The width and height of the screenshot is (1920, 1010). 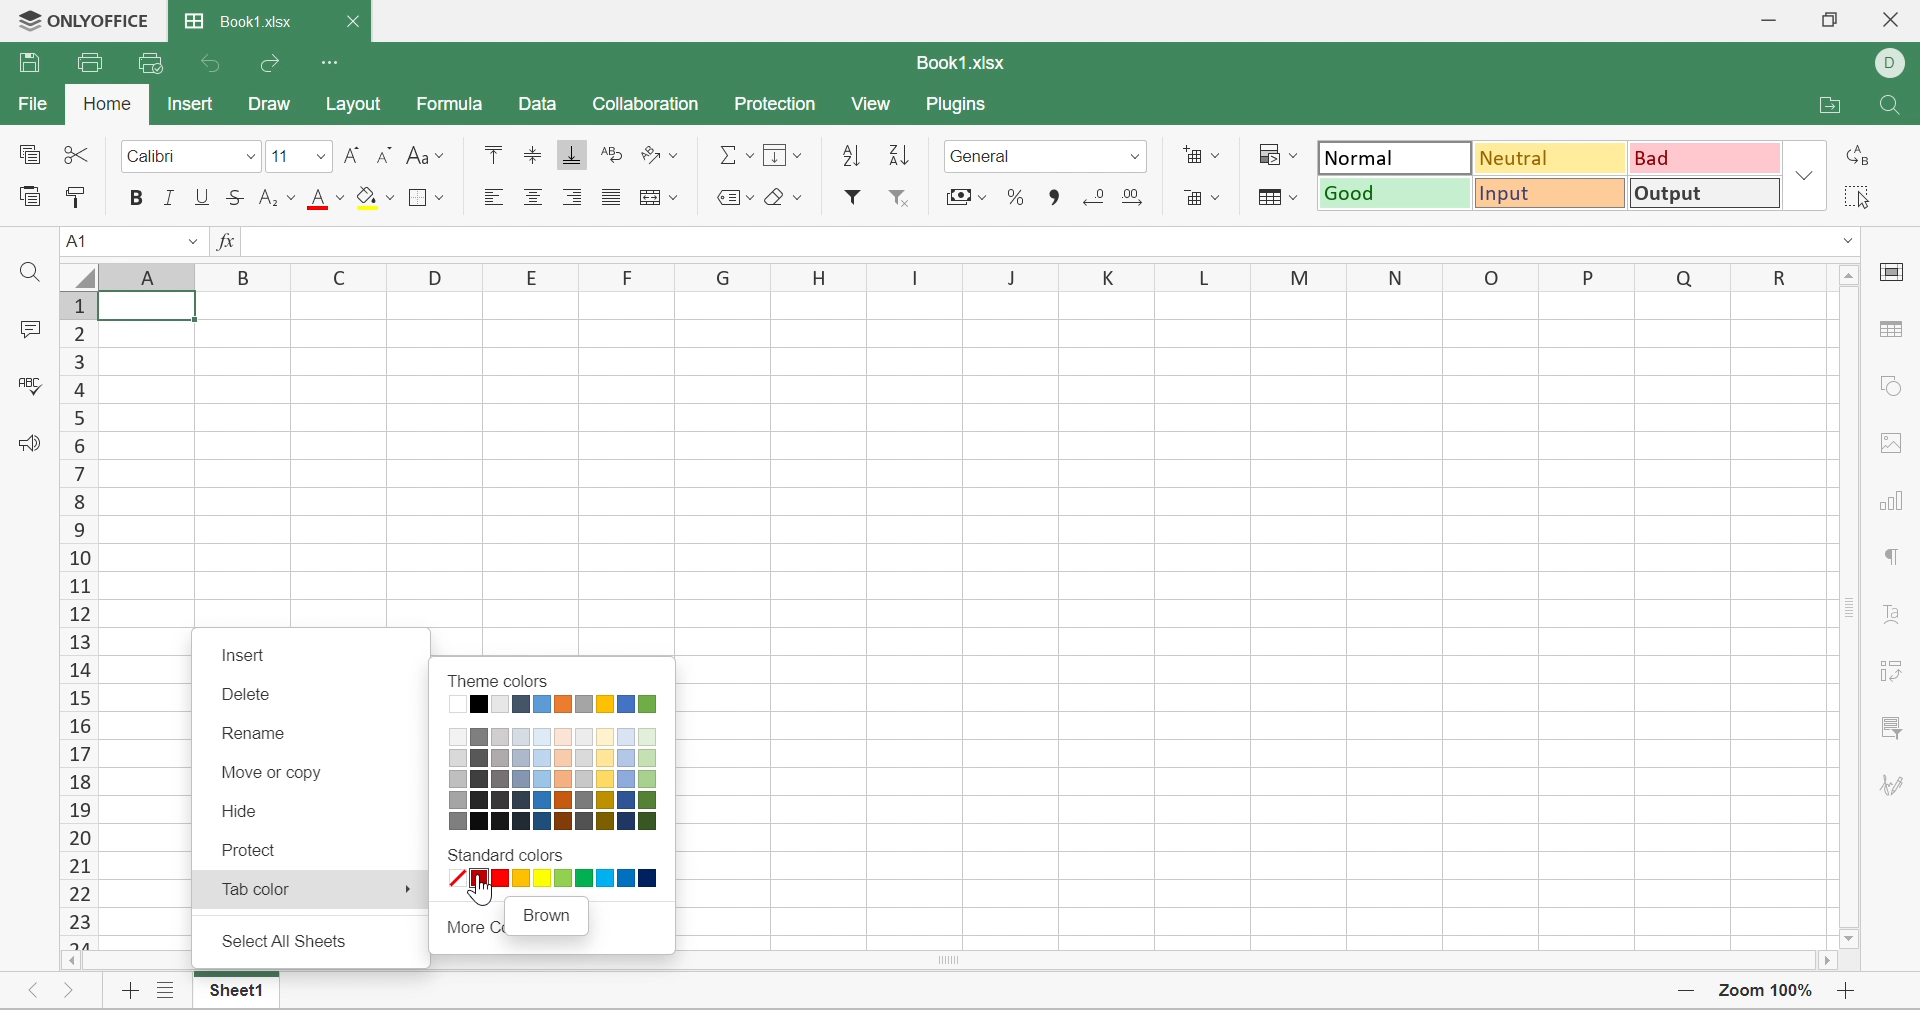 I want to click on B, so click(x=248, y=275).